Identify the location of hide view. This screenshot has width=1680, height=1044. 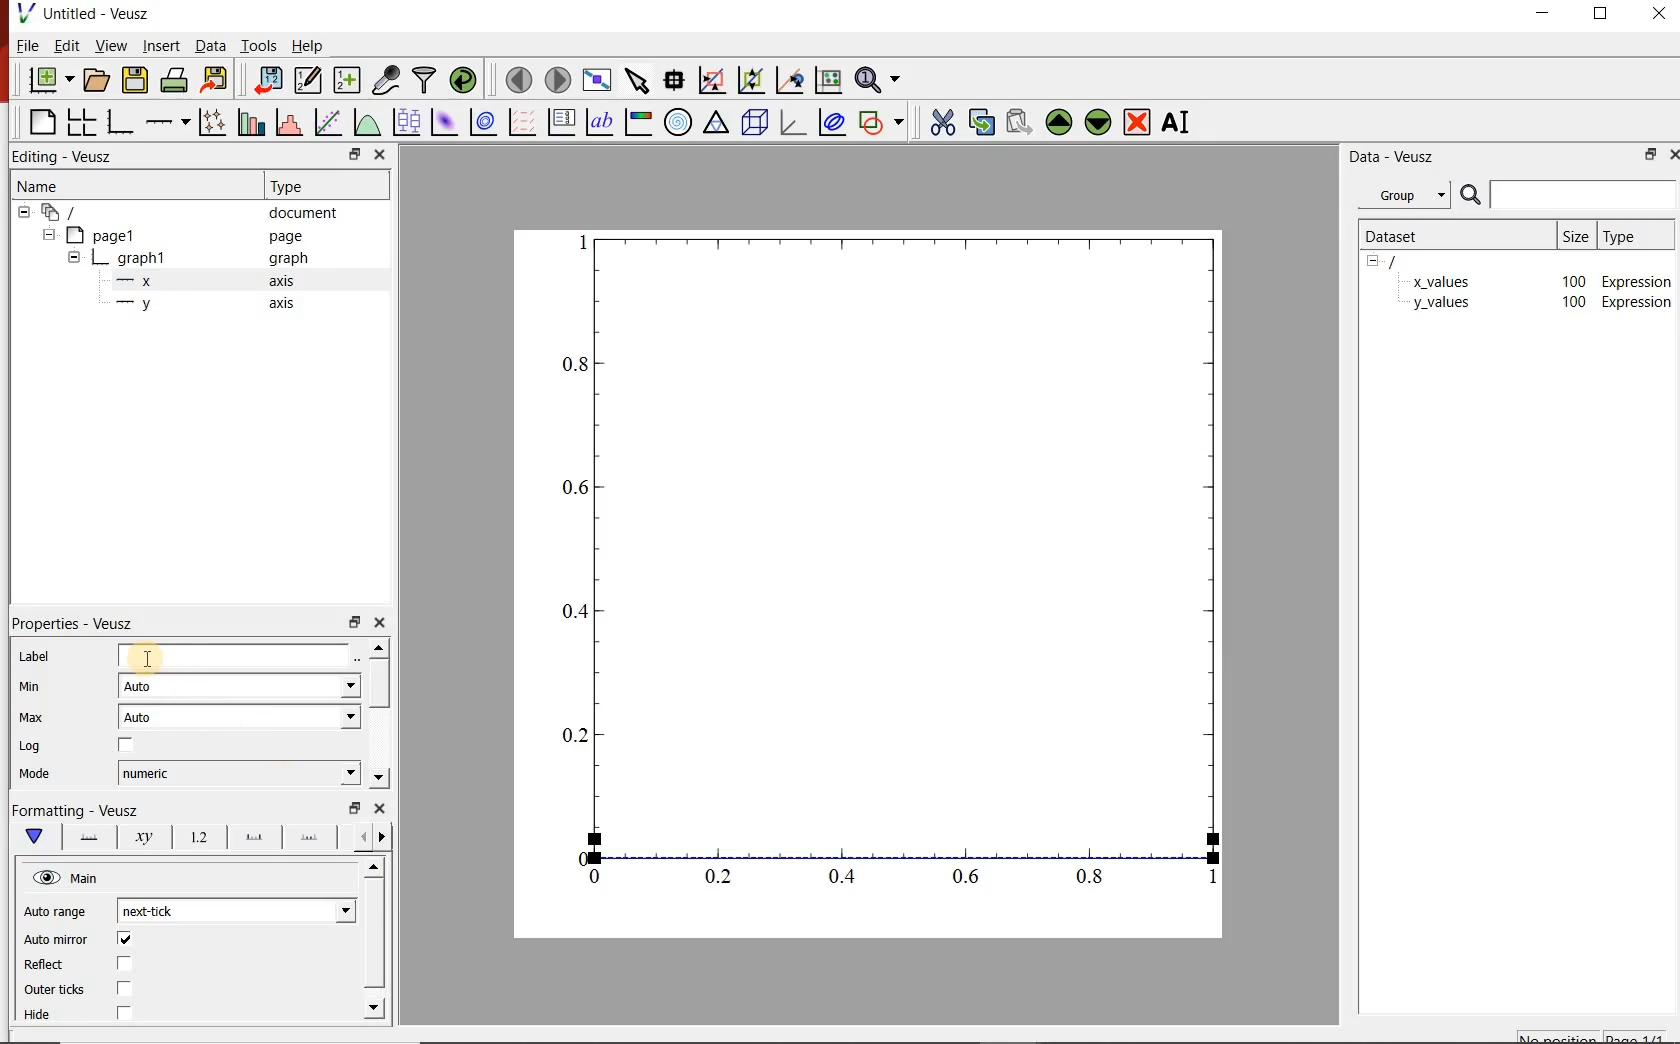
(68, 876).